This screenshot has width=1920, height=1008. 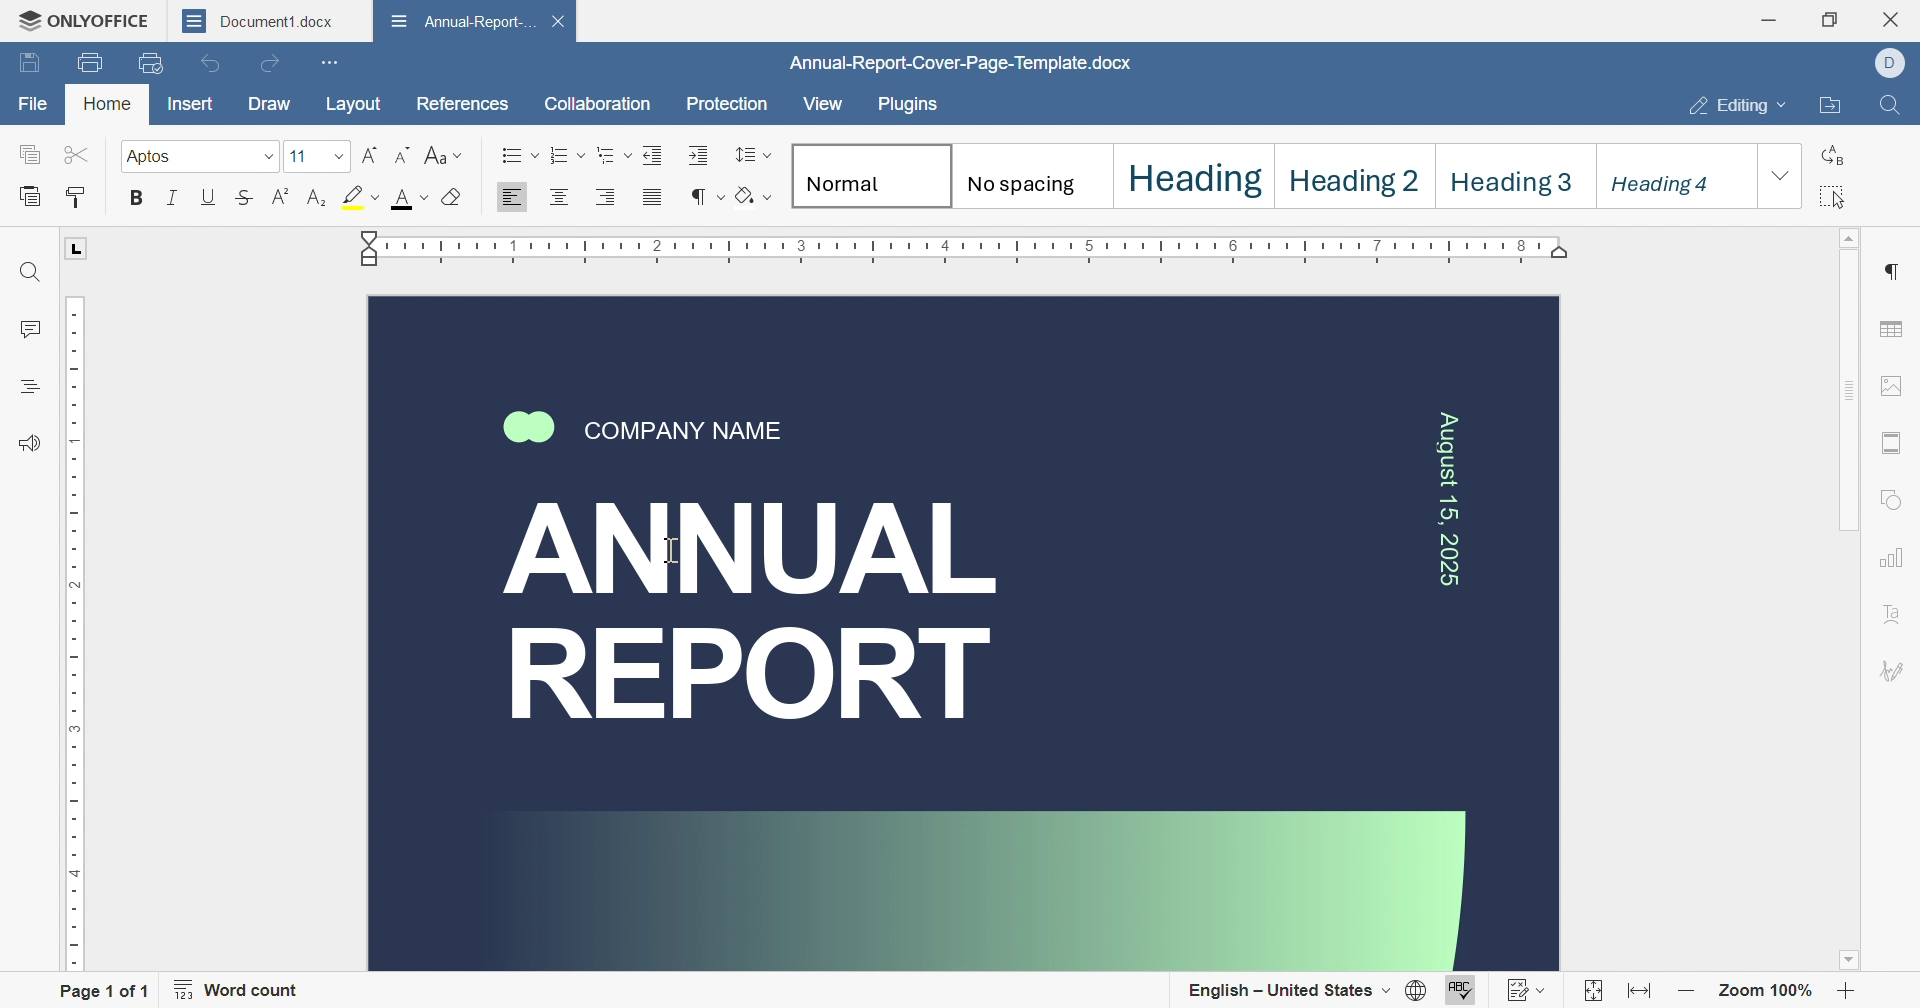 What do you see at coordinates (754, 196) in the screenshot?
I see `shading` at bounding box center [754, 196].